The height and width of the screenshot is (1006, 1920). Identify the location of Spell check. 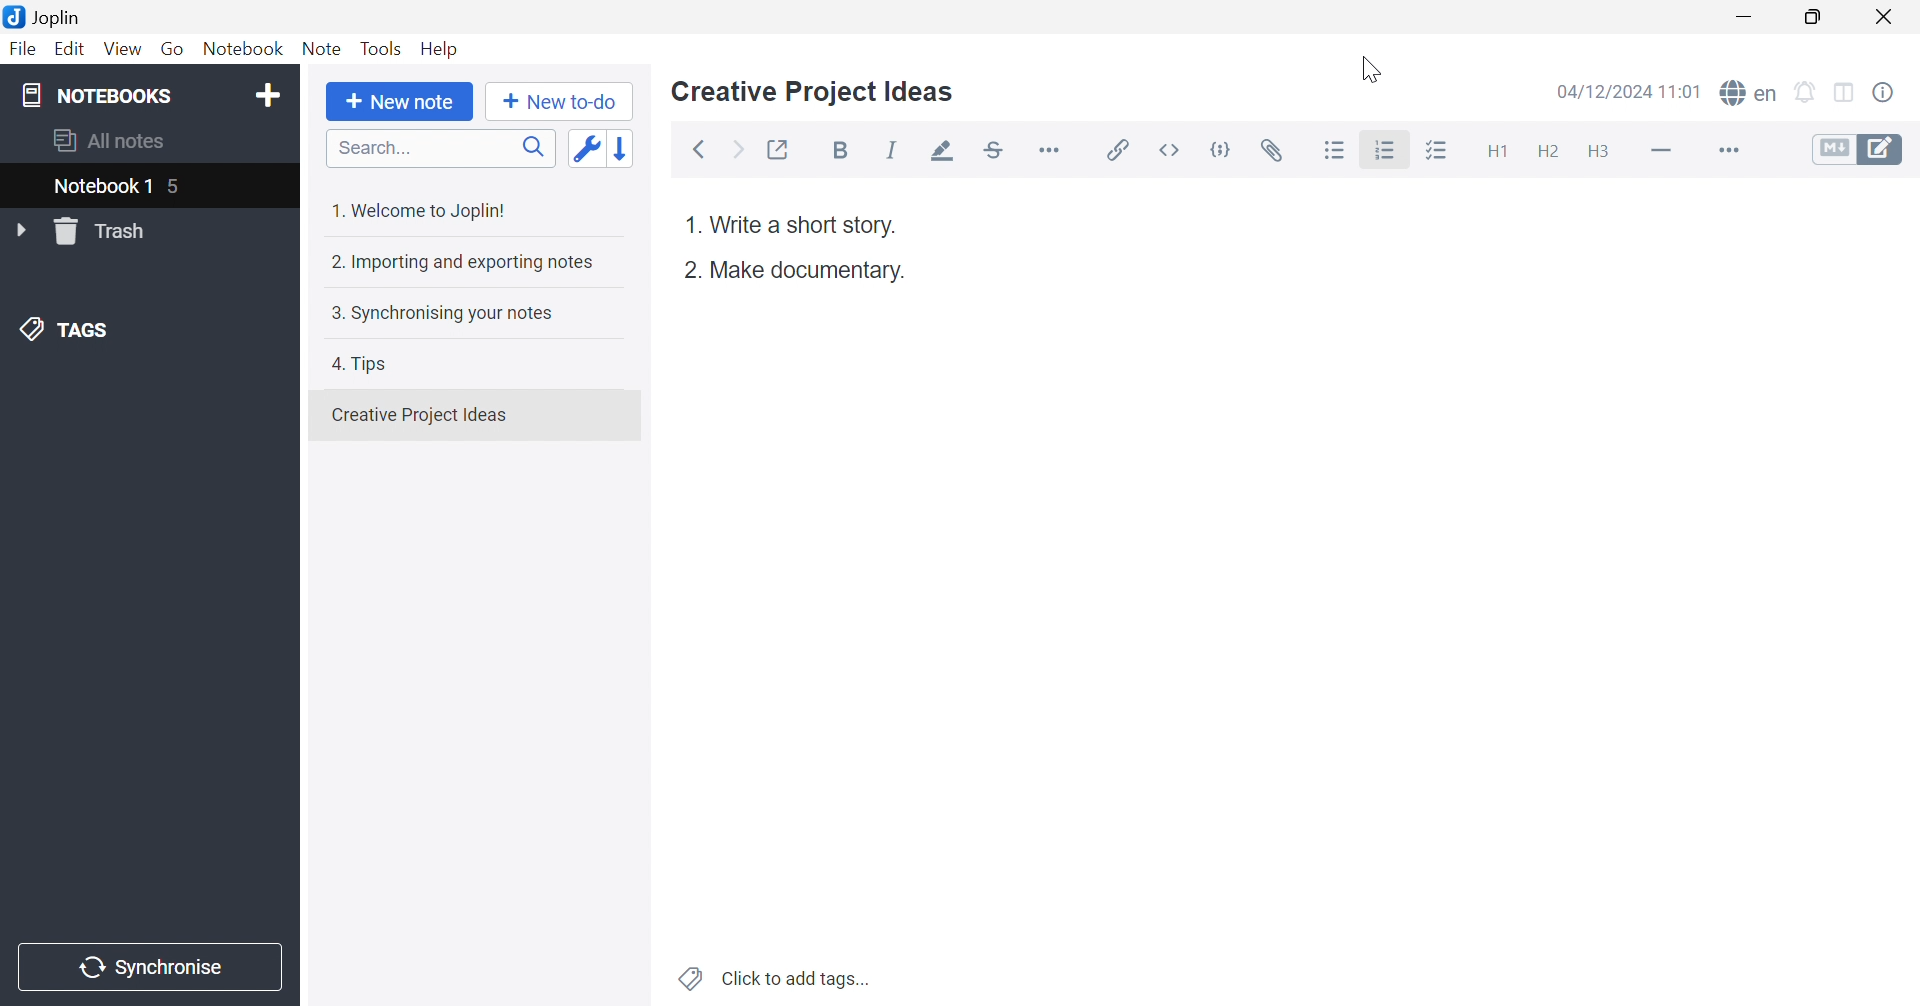
(1750, 95).